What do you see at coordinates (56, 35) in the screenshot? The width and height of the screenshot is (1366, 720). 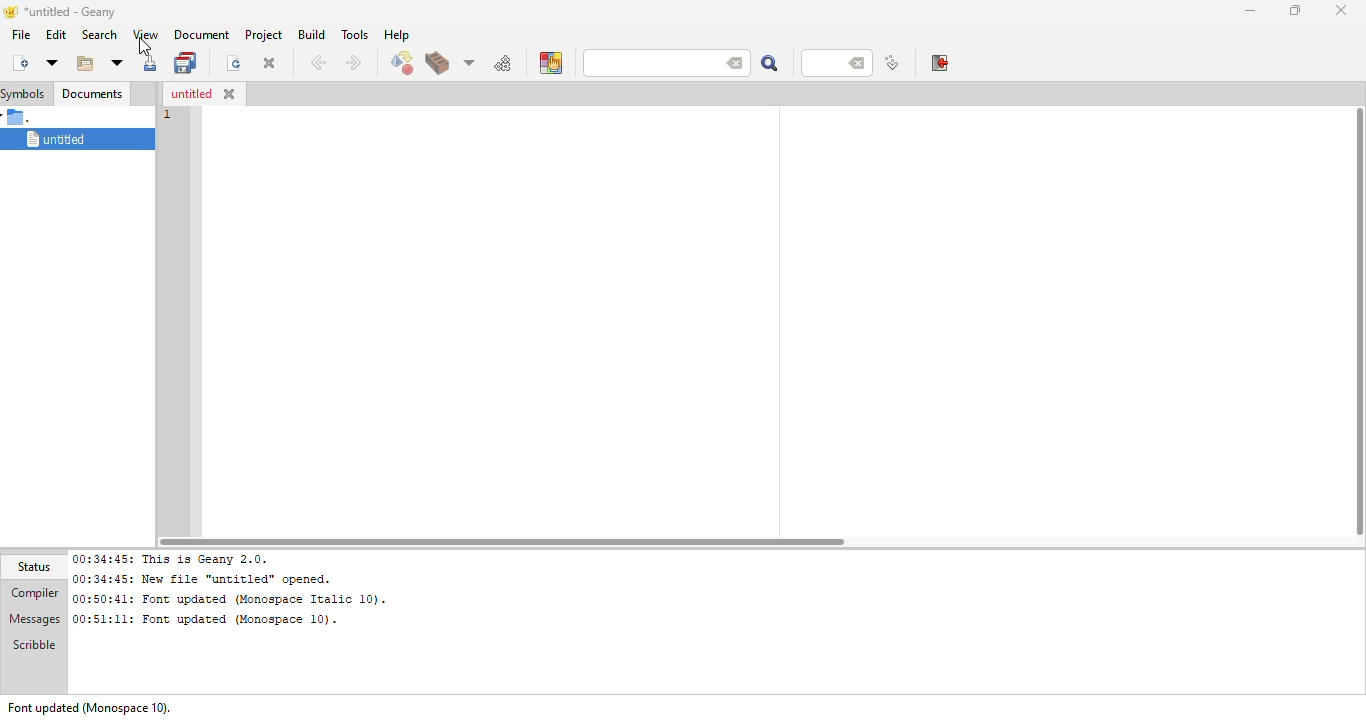 I see `edit` at bounding box center [56, 35].